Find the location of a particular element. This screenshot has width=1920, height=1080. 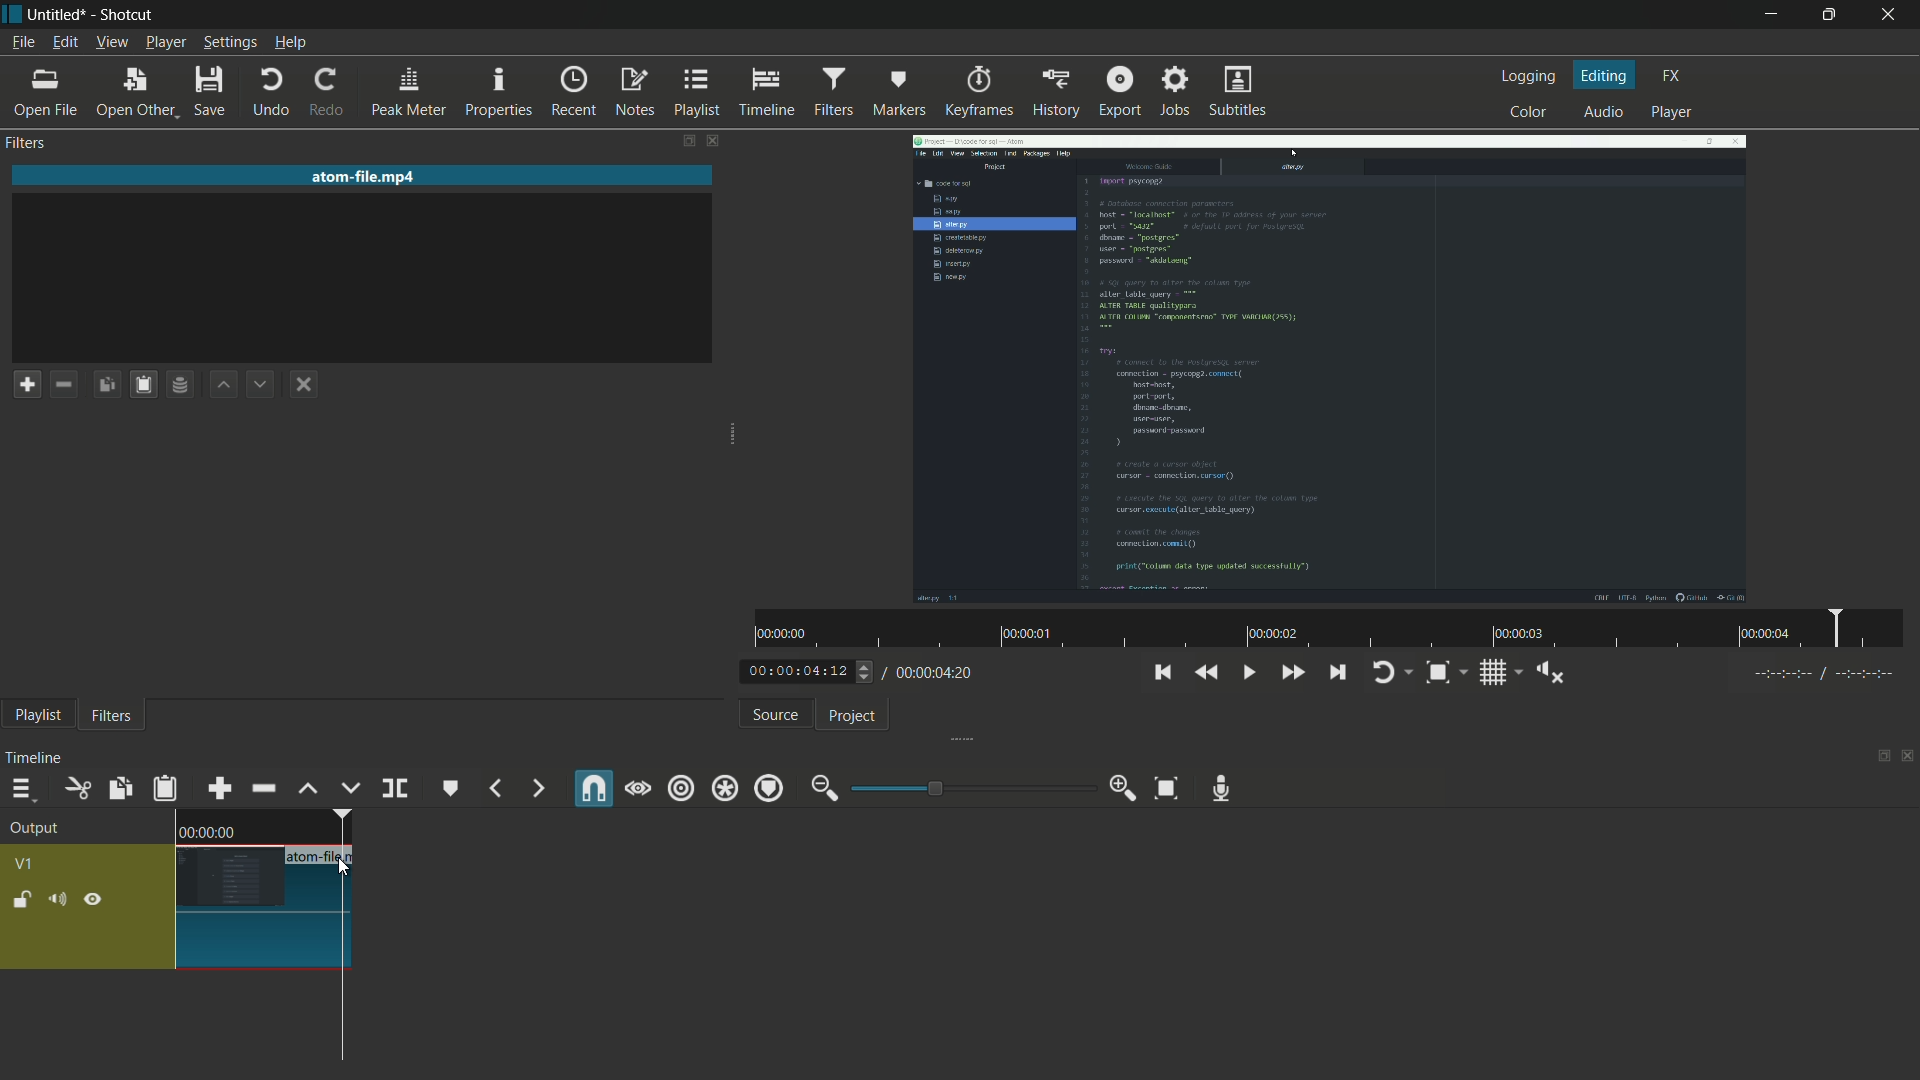

next marker is located at coordinates (538, 788).